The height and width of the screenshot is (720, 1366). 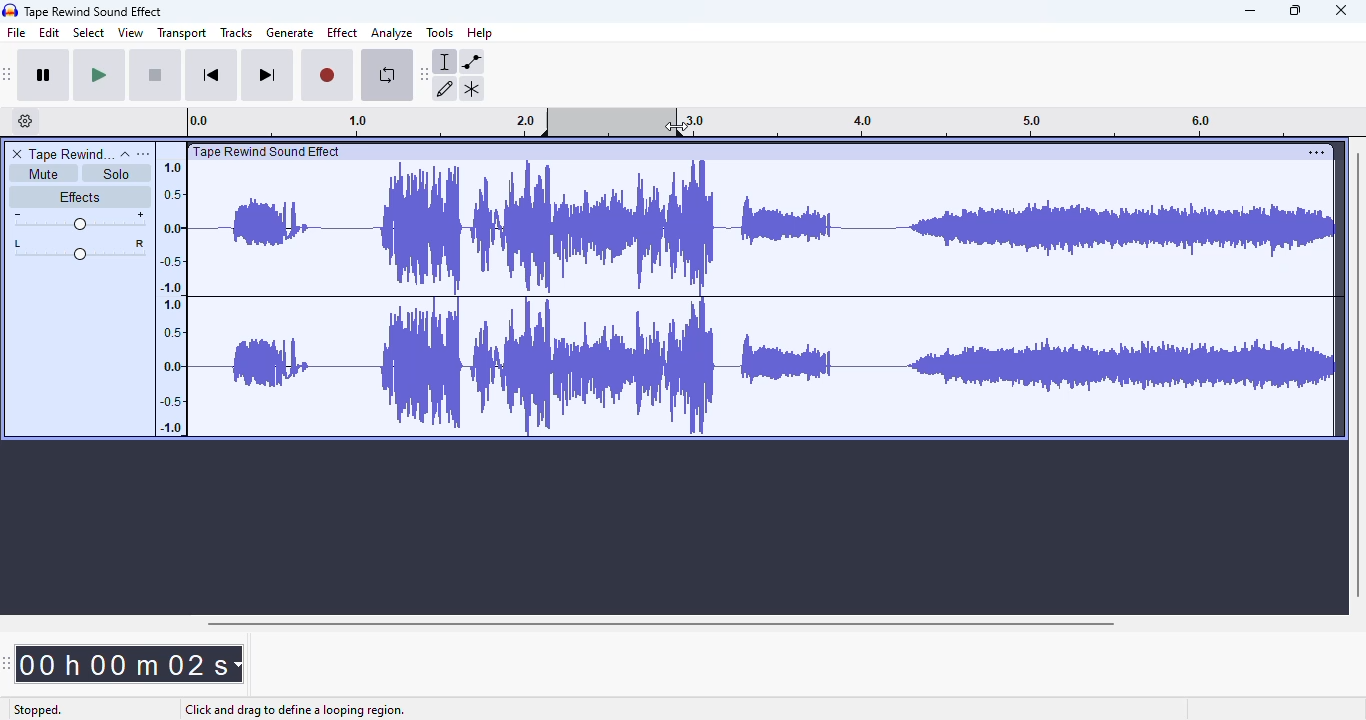 I want to click on play, so click(x=101, y=74).